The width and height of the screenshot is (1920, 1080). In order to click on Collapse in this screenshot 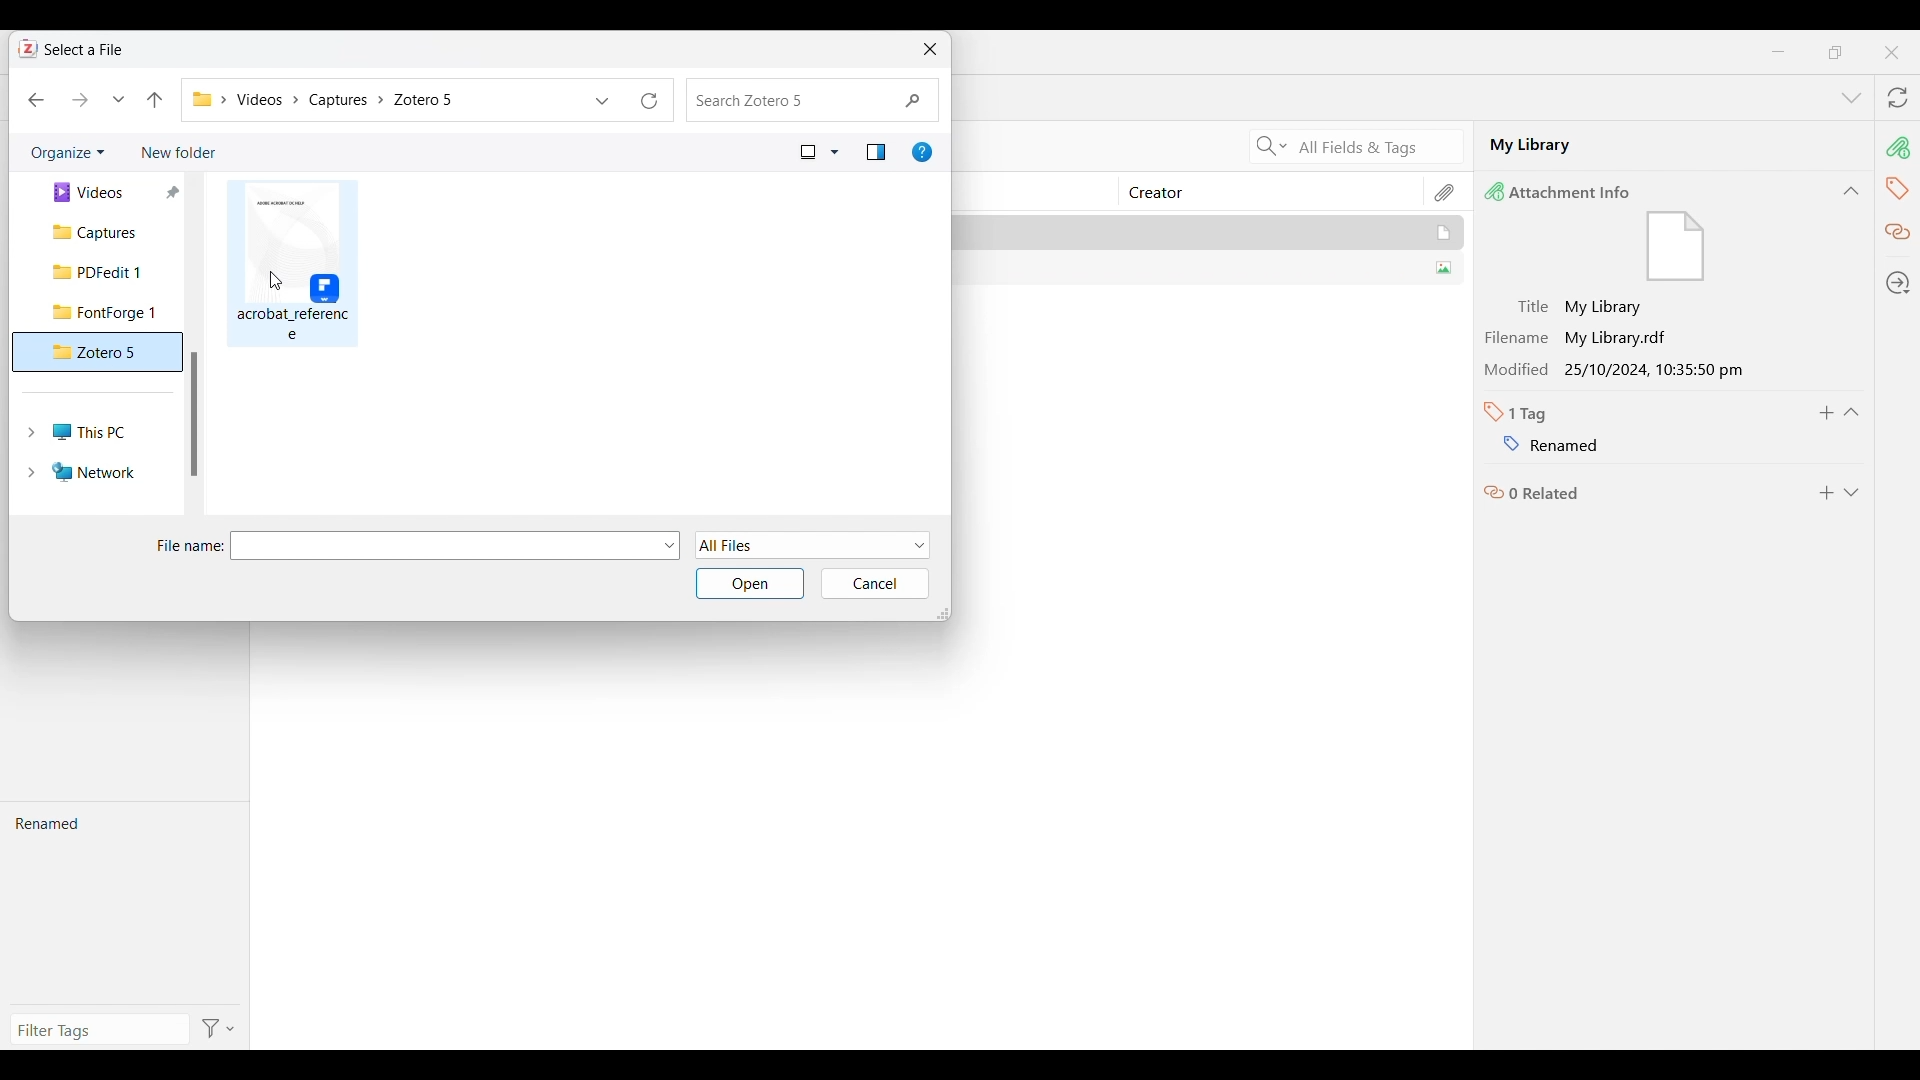, I will do `click(1851, 191)`.